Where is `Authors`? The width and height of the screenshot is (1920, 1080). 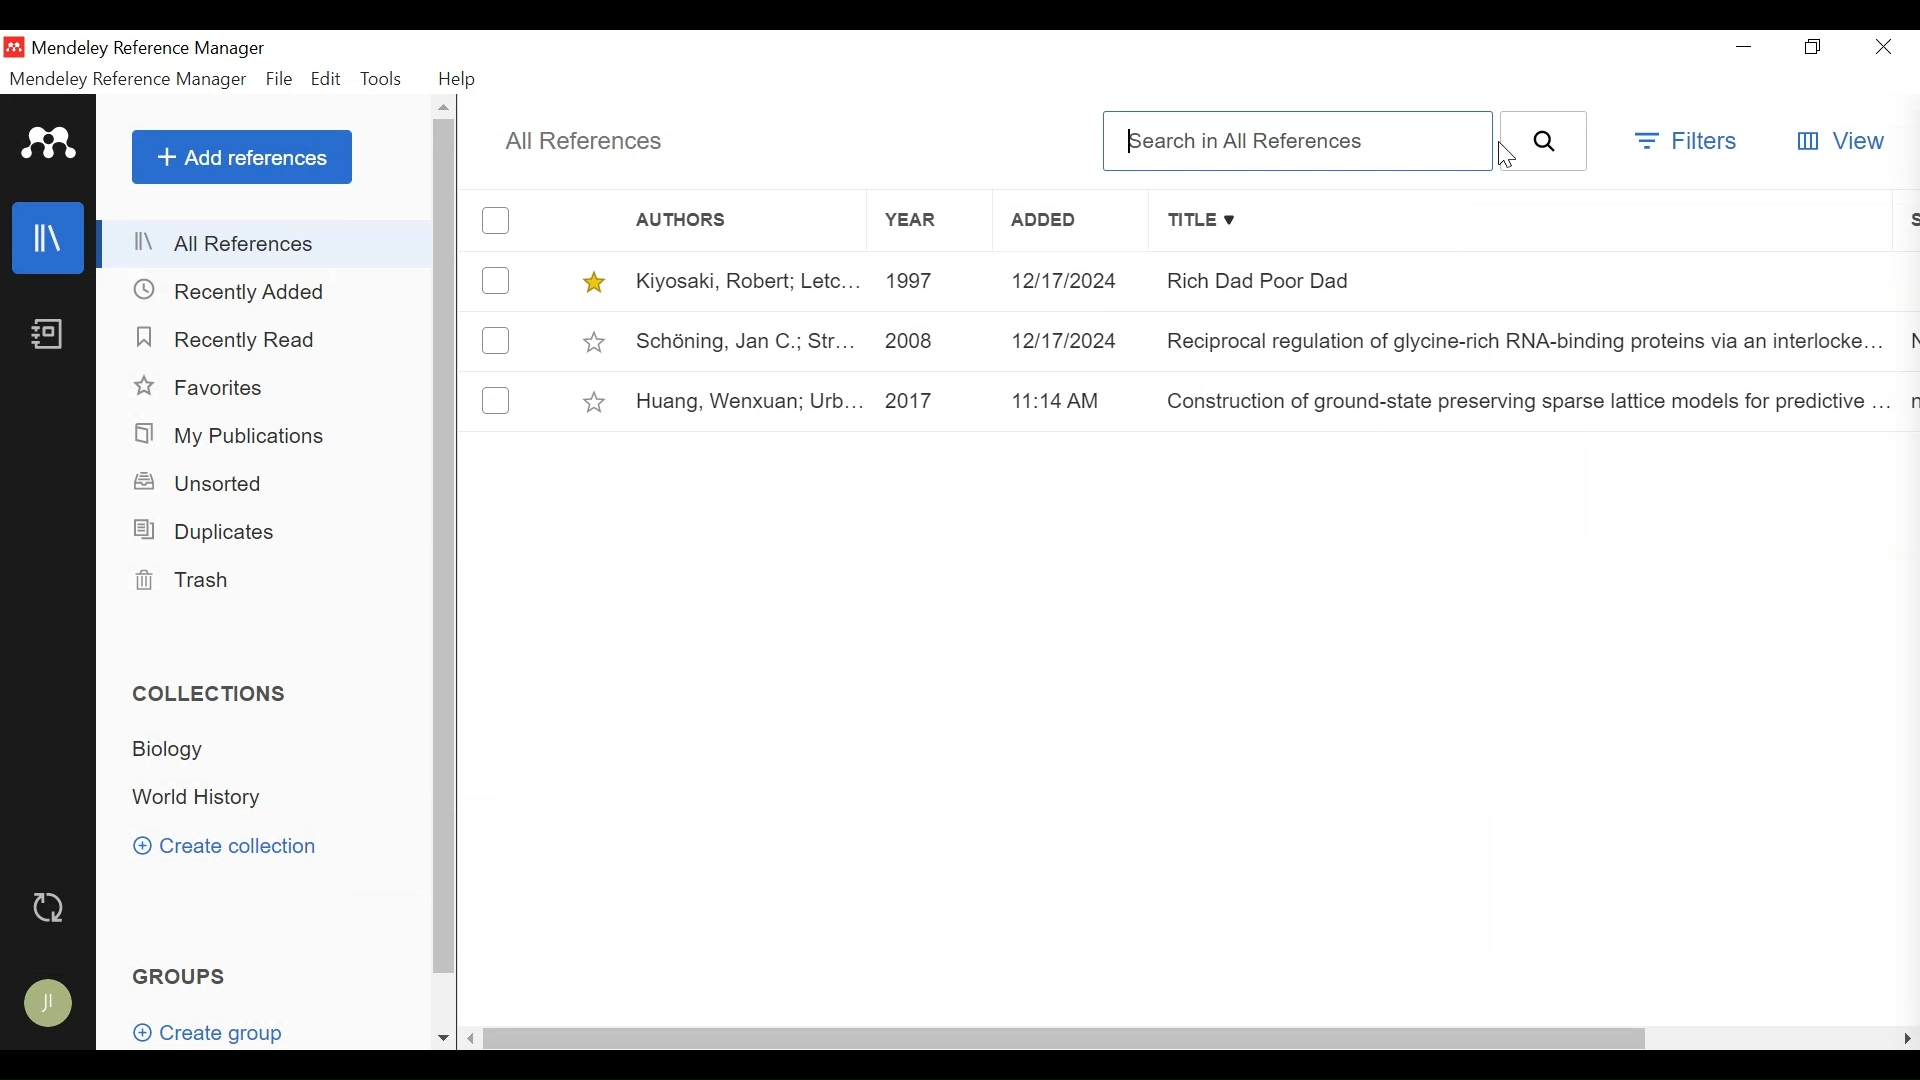
Authors is located at coordinates (701, 220).